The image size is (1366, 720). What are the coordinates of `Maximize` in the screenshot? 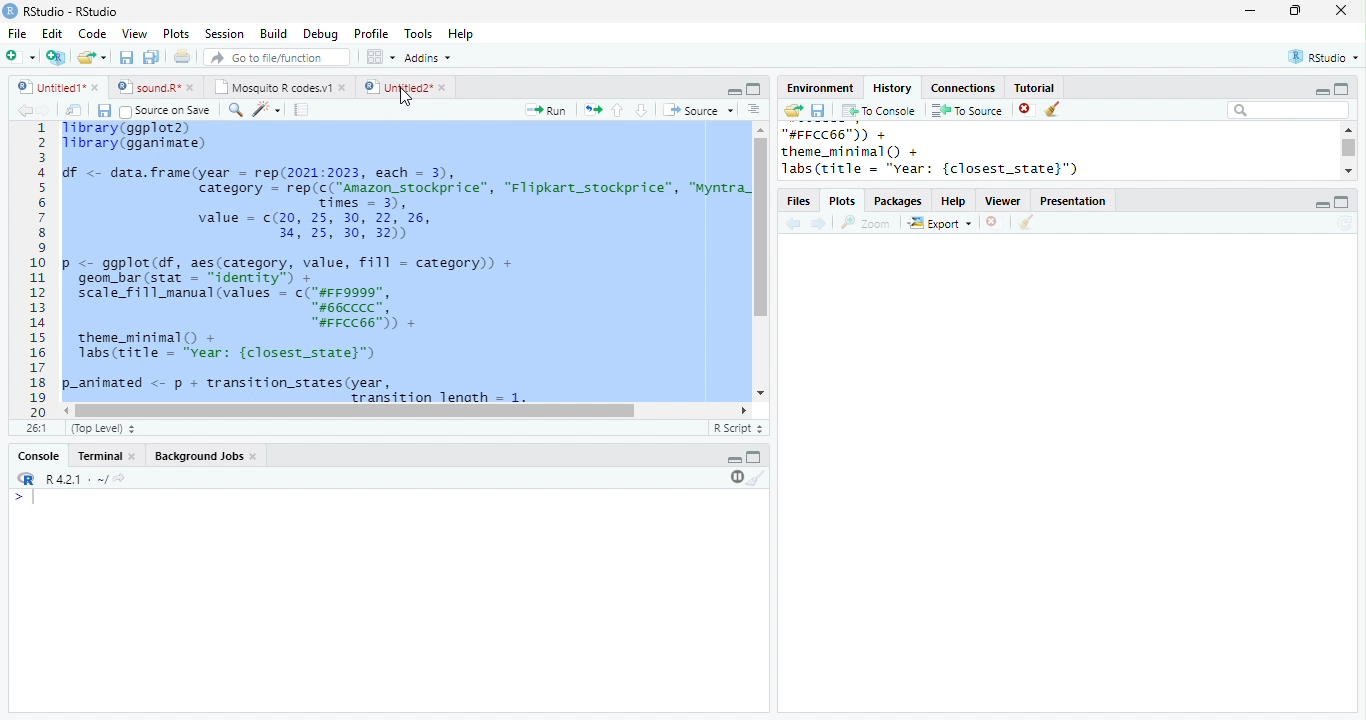 It's located at (754, 89).